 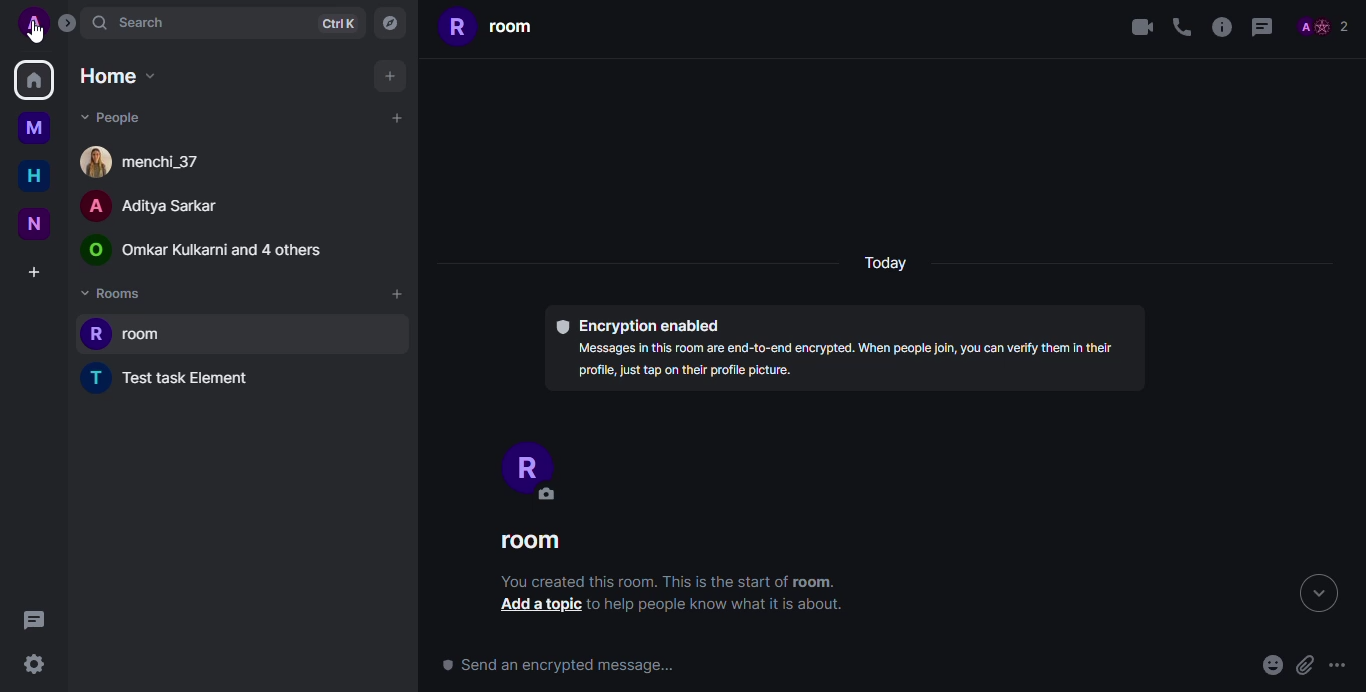 What do you see at coordinates (339, 24) in the screenshot?
I see `ctrlK` at bounding box center [339, 24].